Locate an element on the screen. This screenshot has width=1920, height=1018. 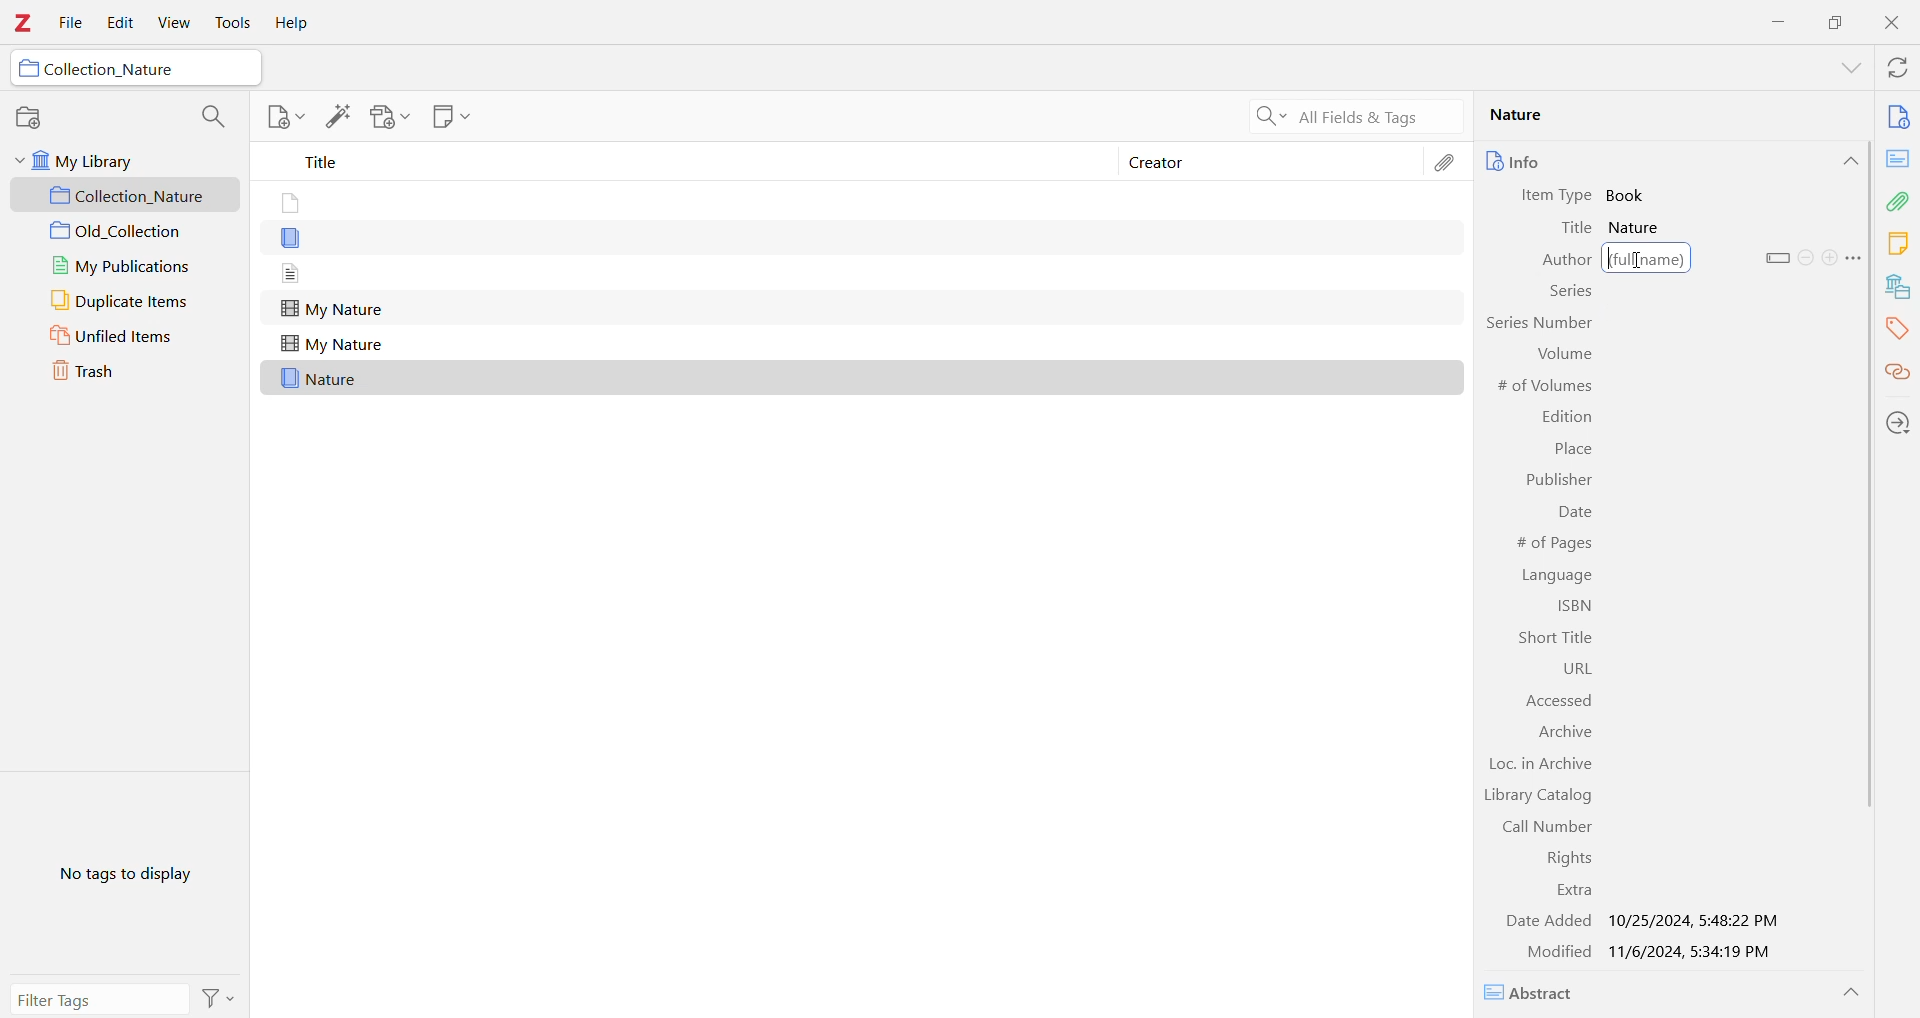
Short Title is located at coordinates (1550, 638).